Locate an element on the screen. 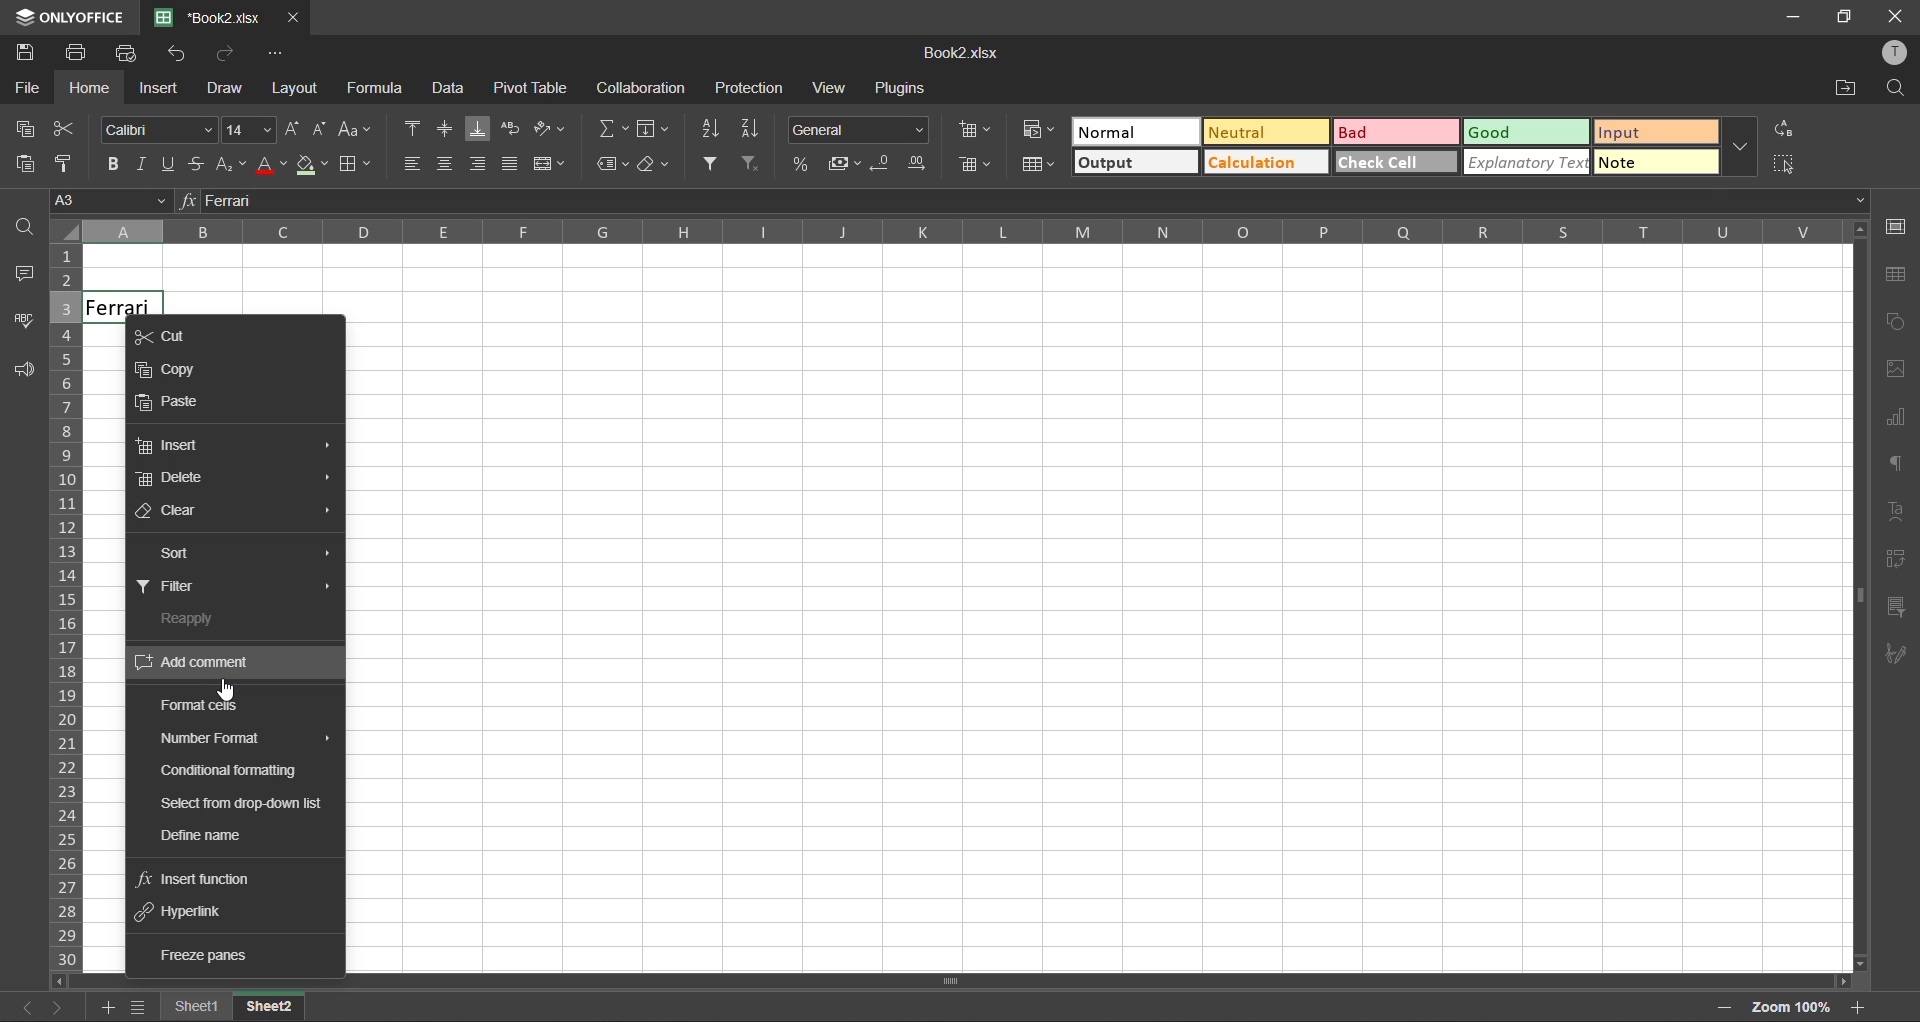 The height and width of the screenshot is (1022, 1920). more options is located at coordinates (1744, 153).